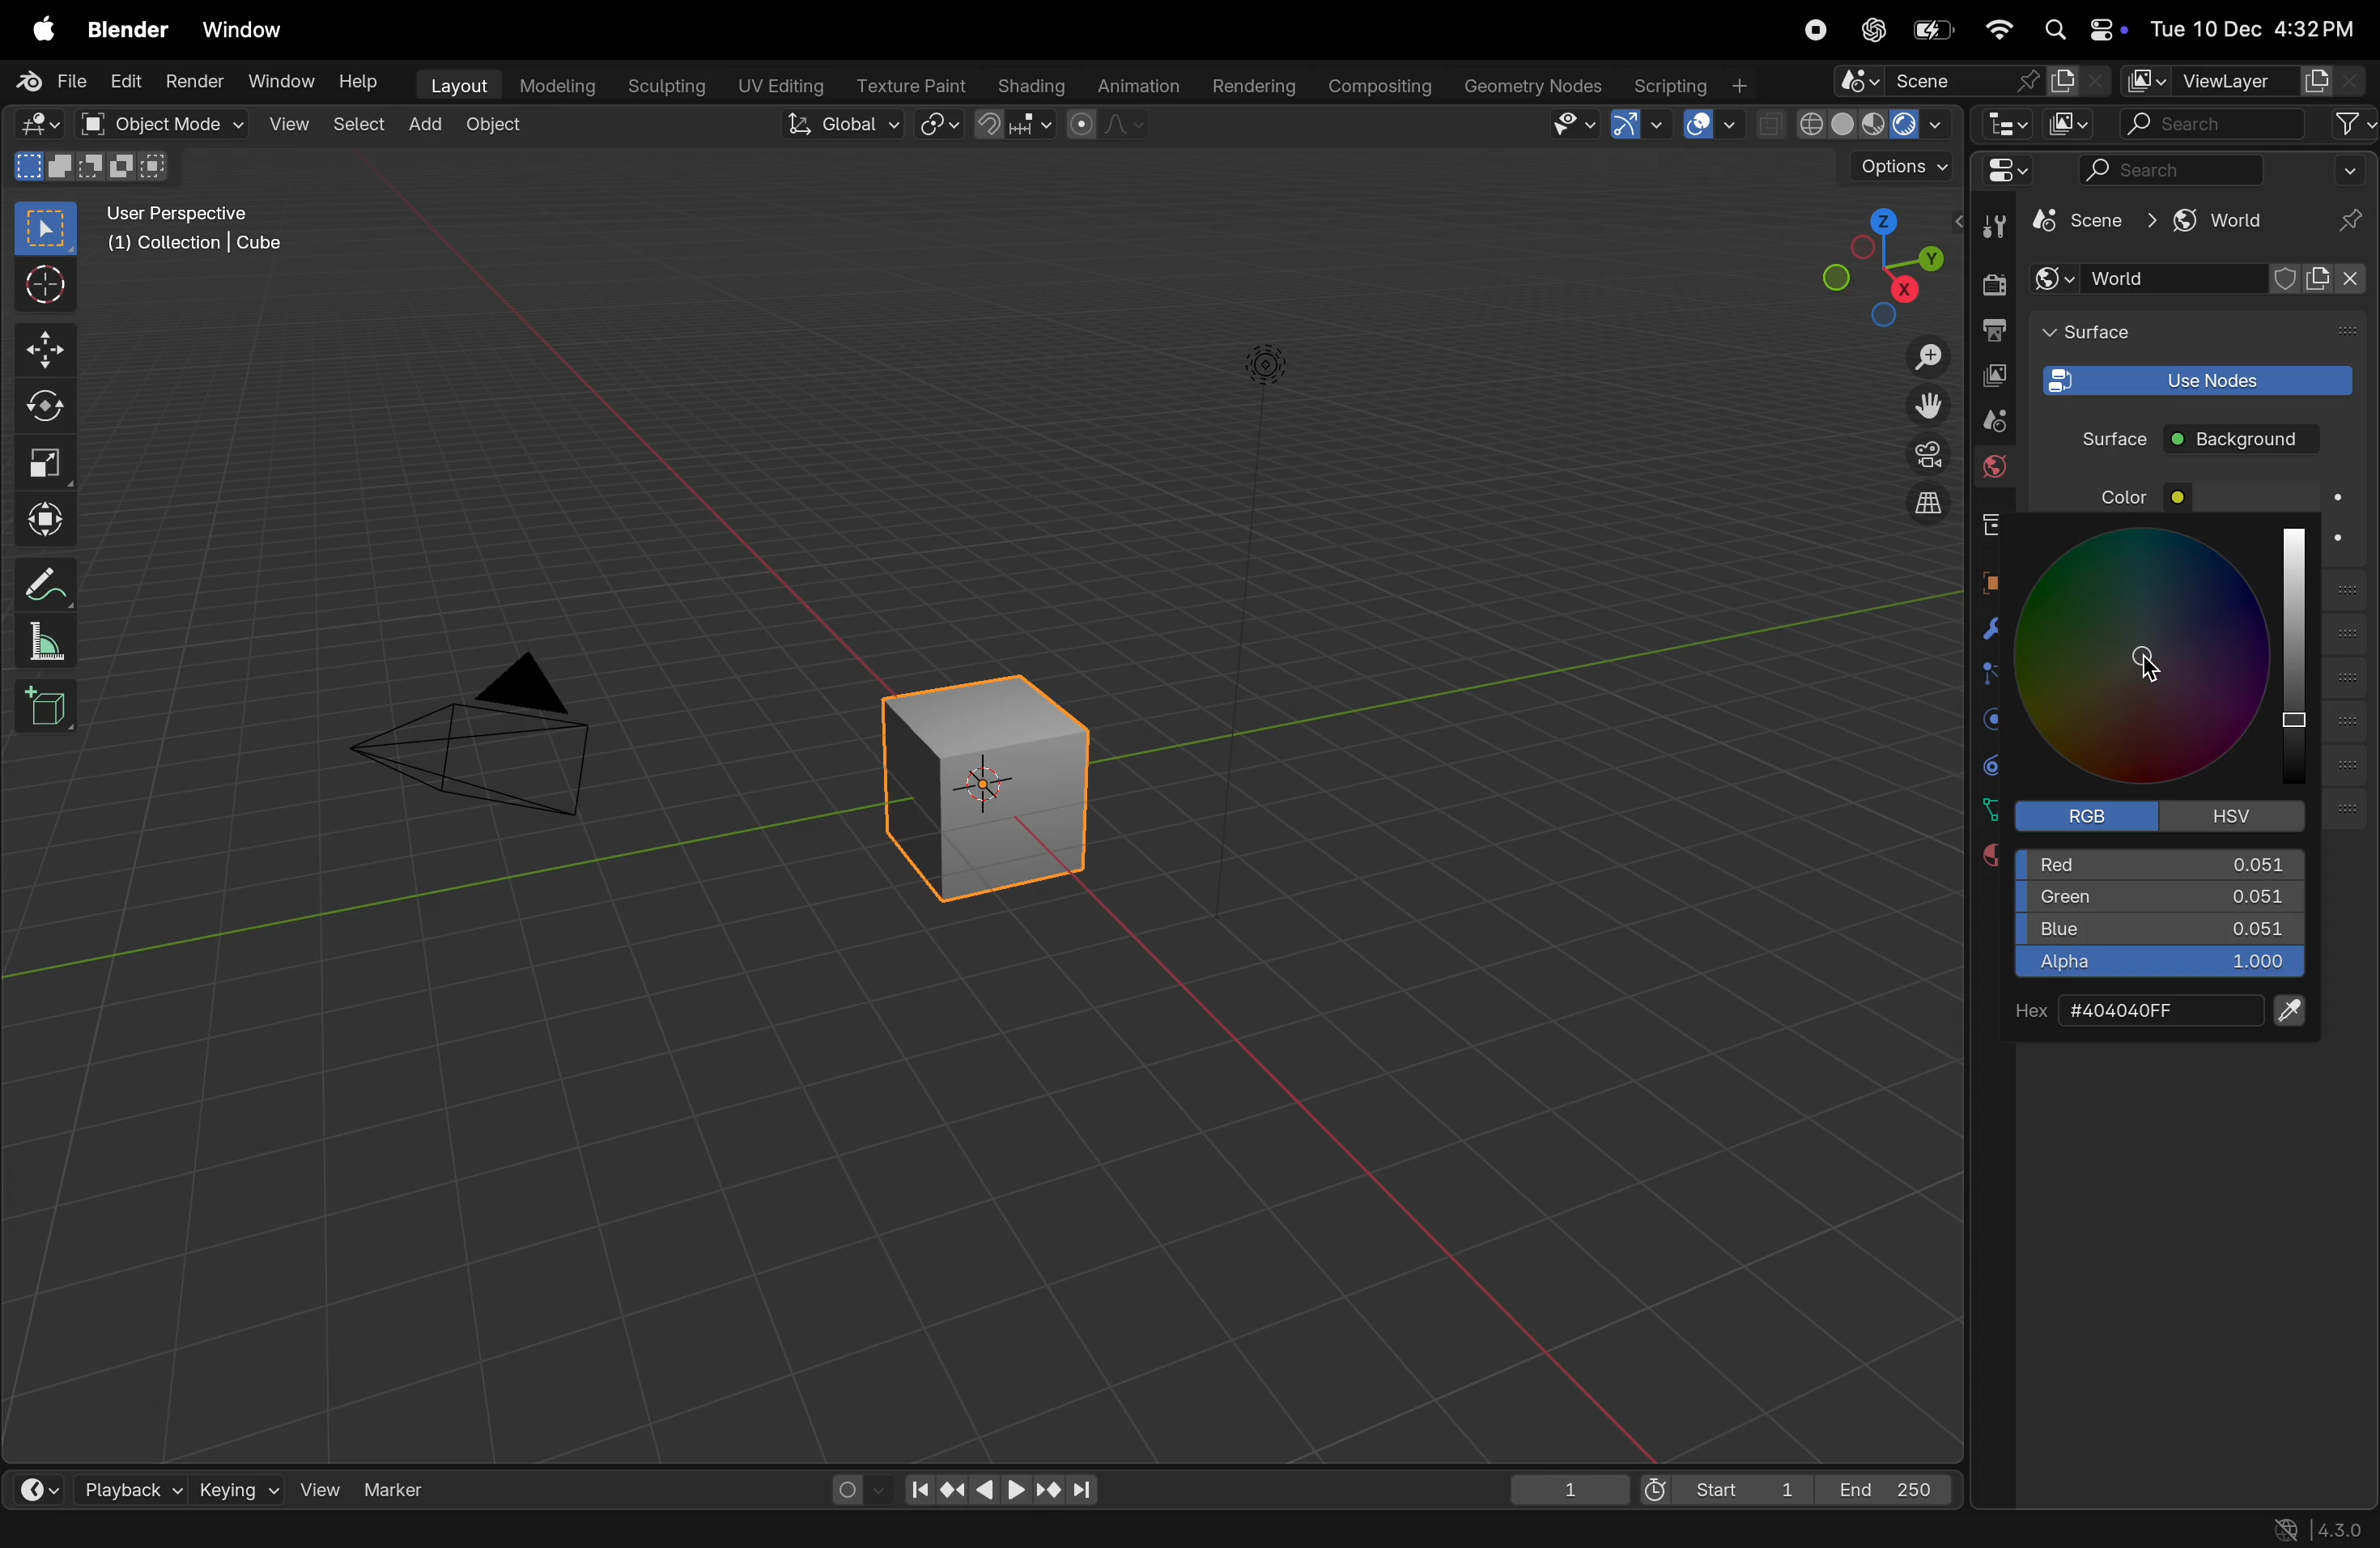 This screenshot has height=1548, width=2380. I want to click on End 250, so click(1888, 1488).